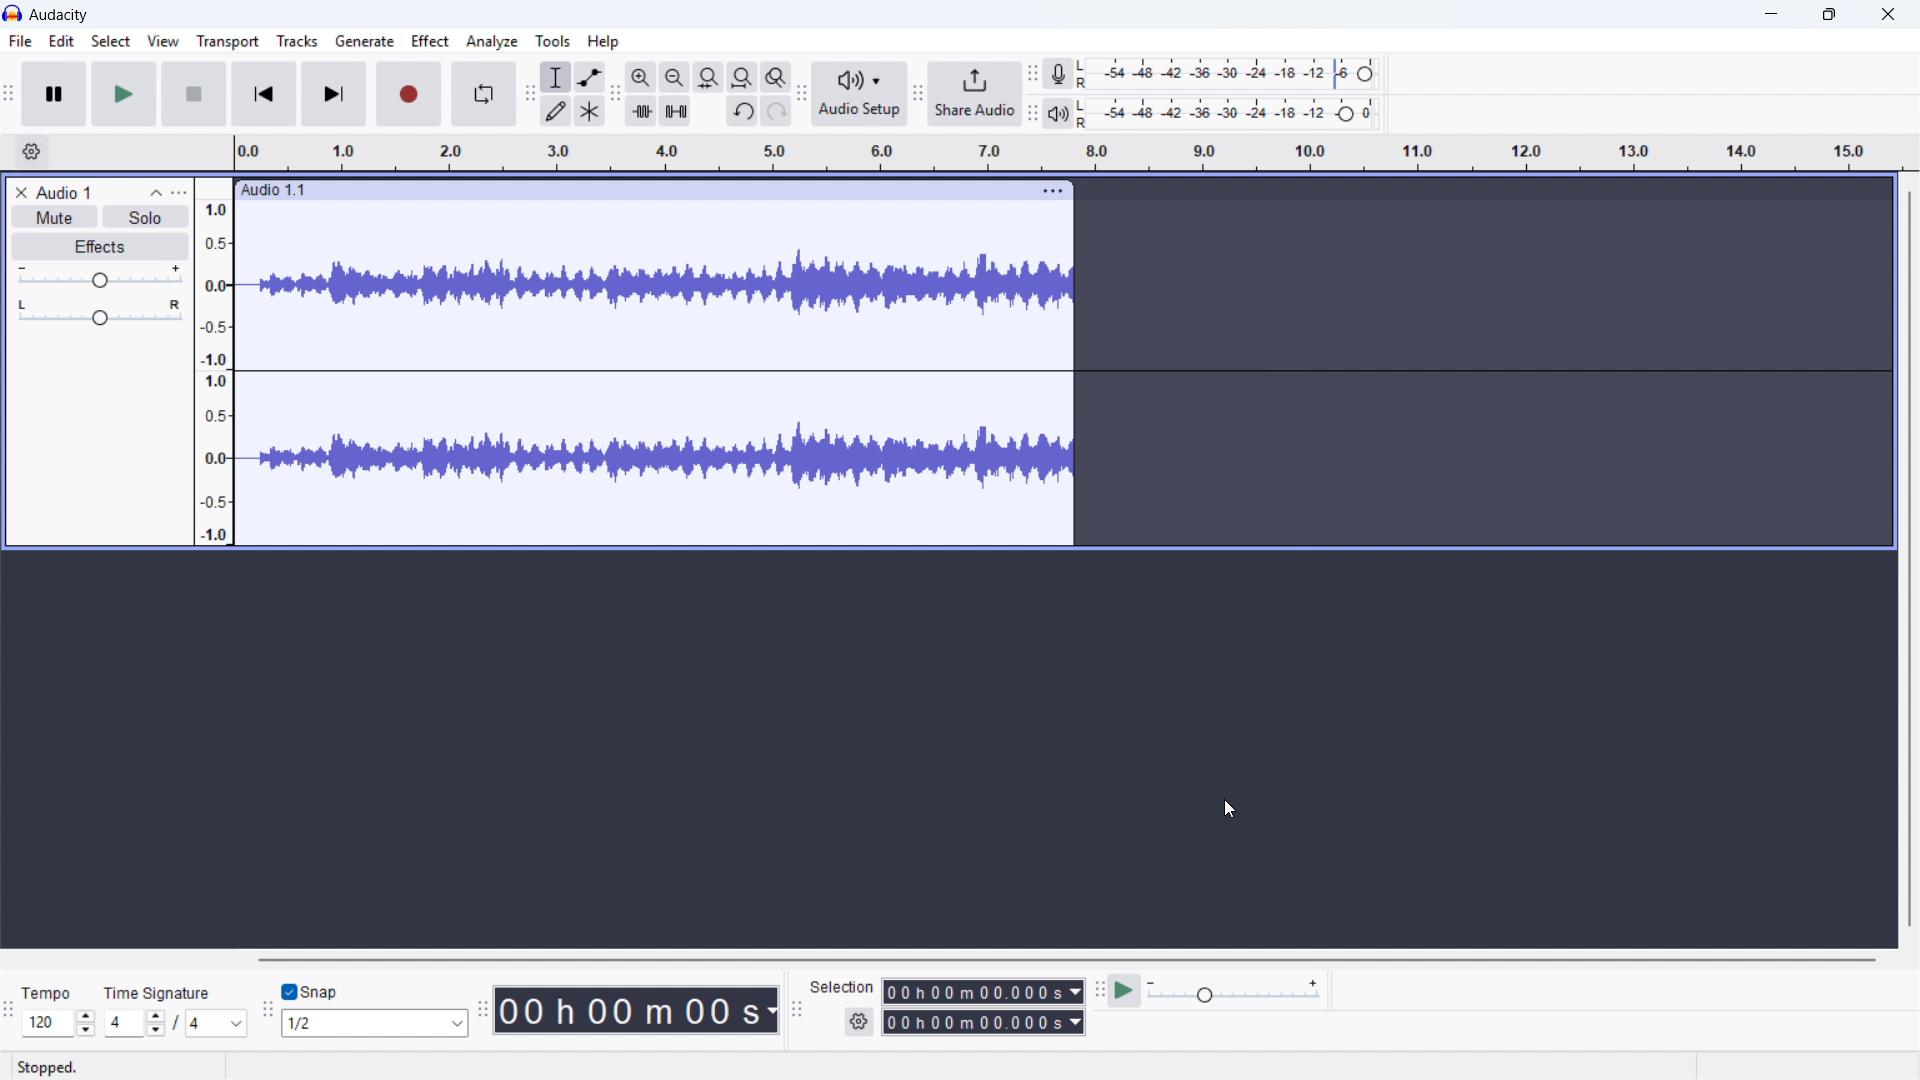 This screenshot has height=1080, width=1920. I want to click on play , so click(125, 95).